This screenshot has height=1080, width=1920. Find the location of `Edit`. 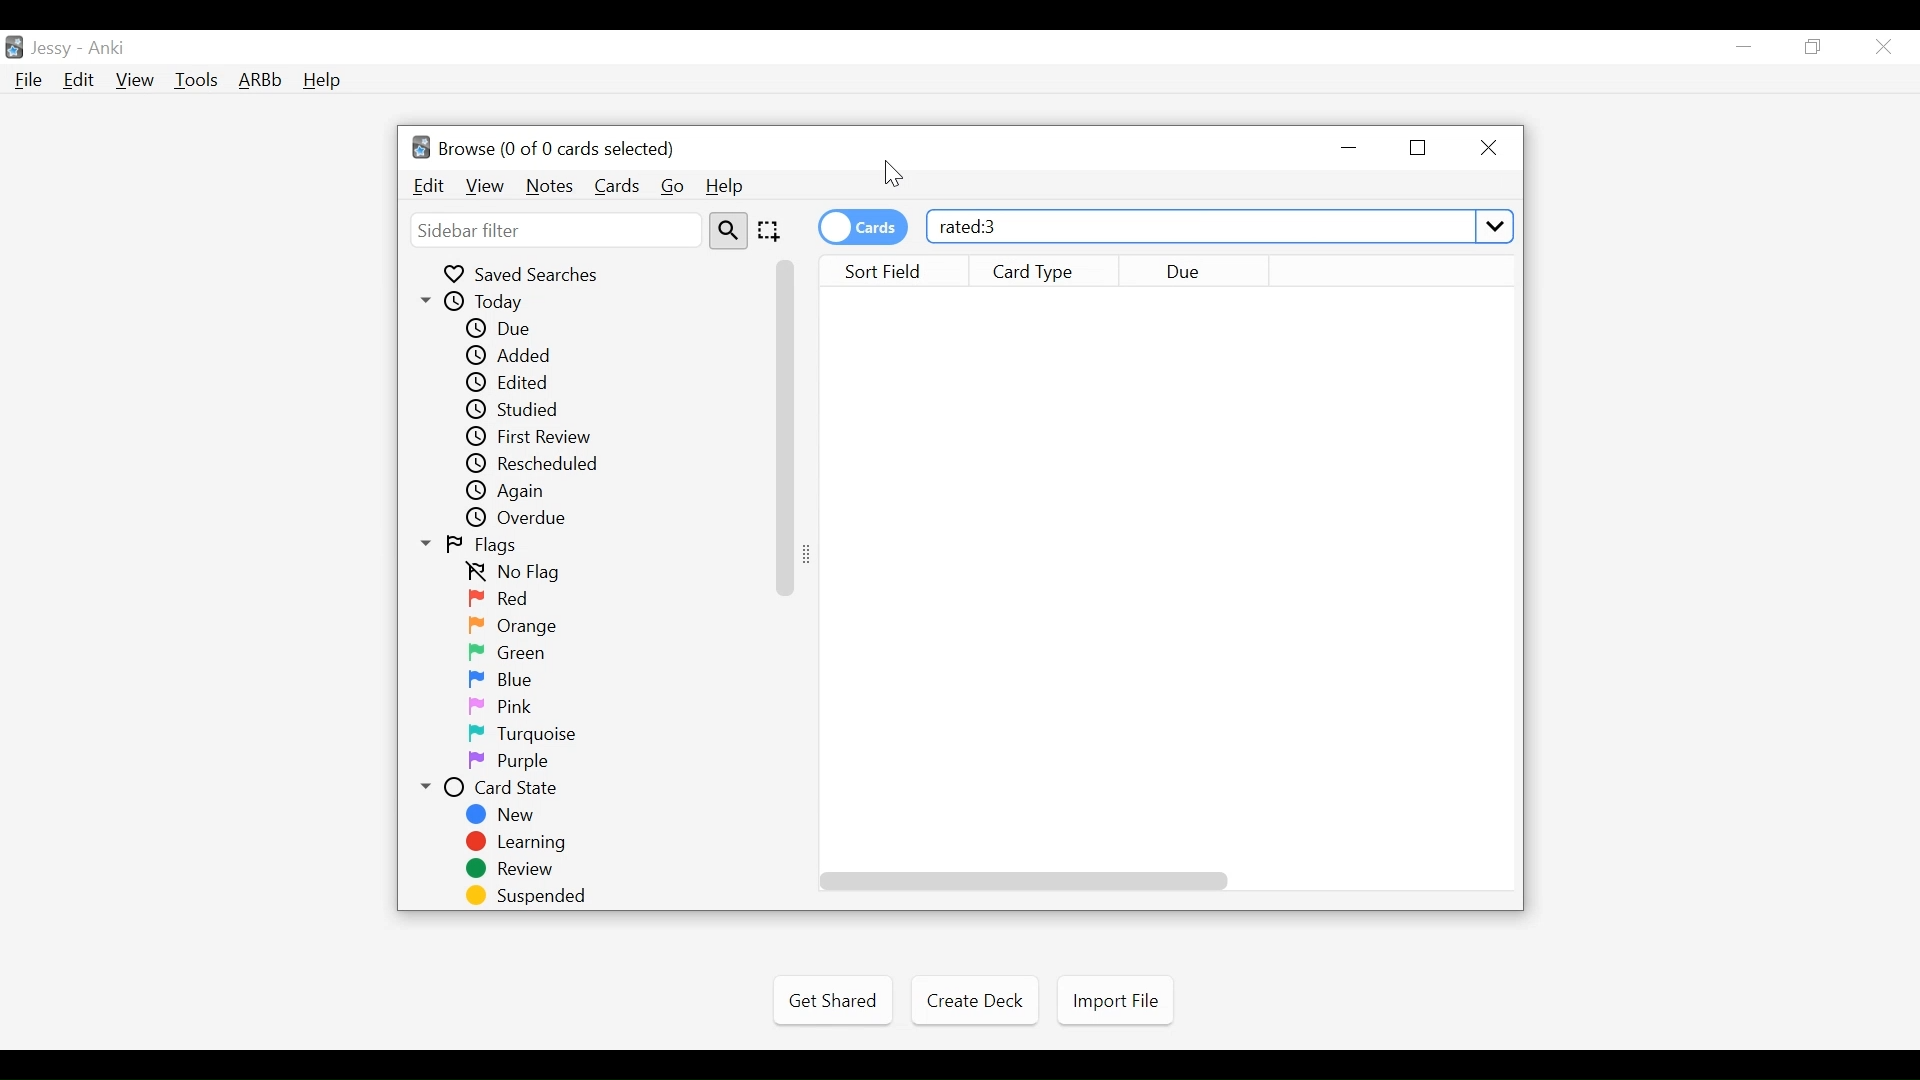

Edit is located at coordinates (80, 81).